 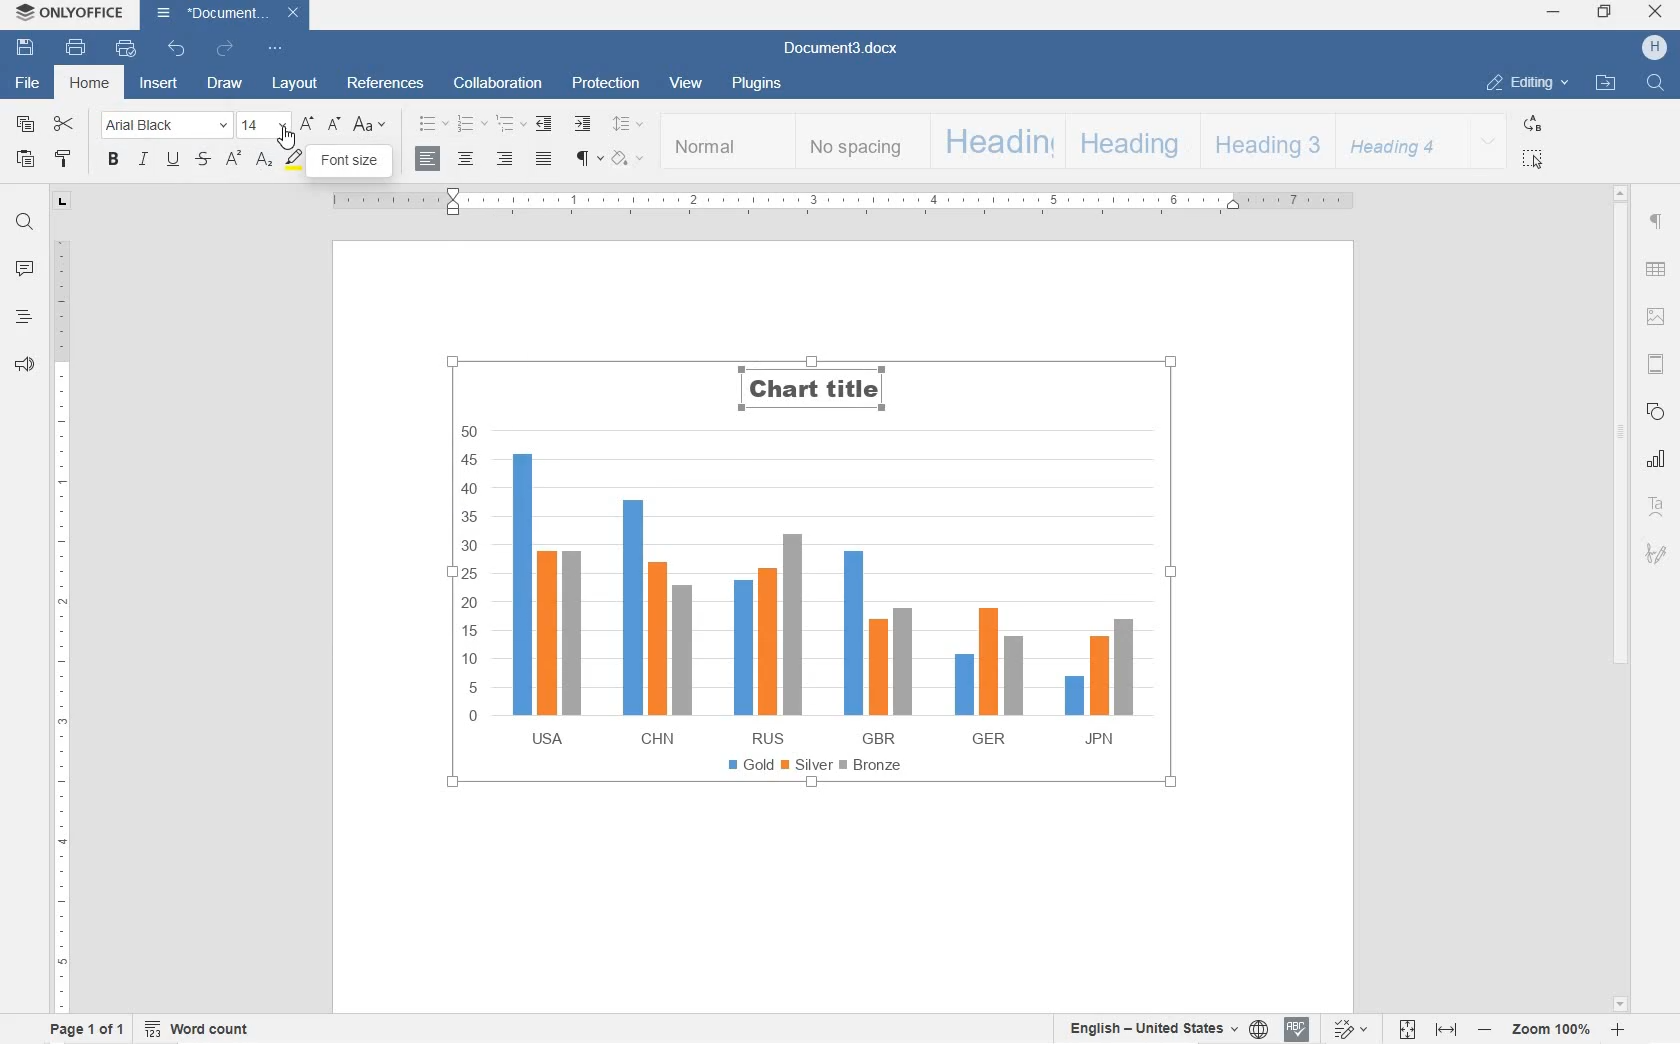 I want to click on DECREMENT FONT SIZE, so click(x=334, y=124).